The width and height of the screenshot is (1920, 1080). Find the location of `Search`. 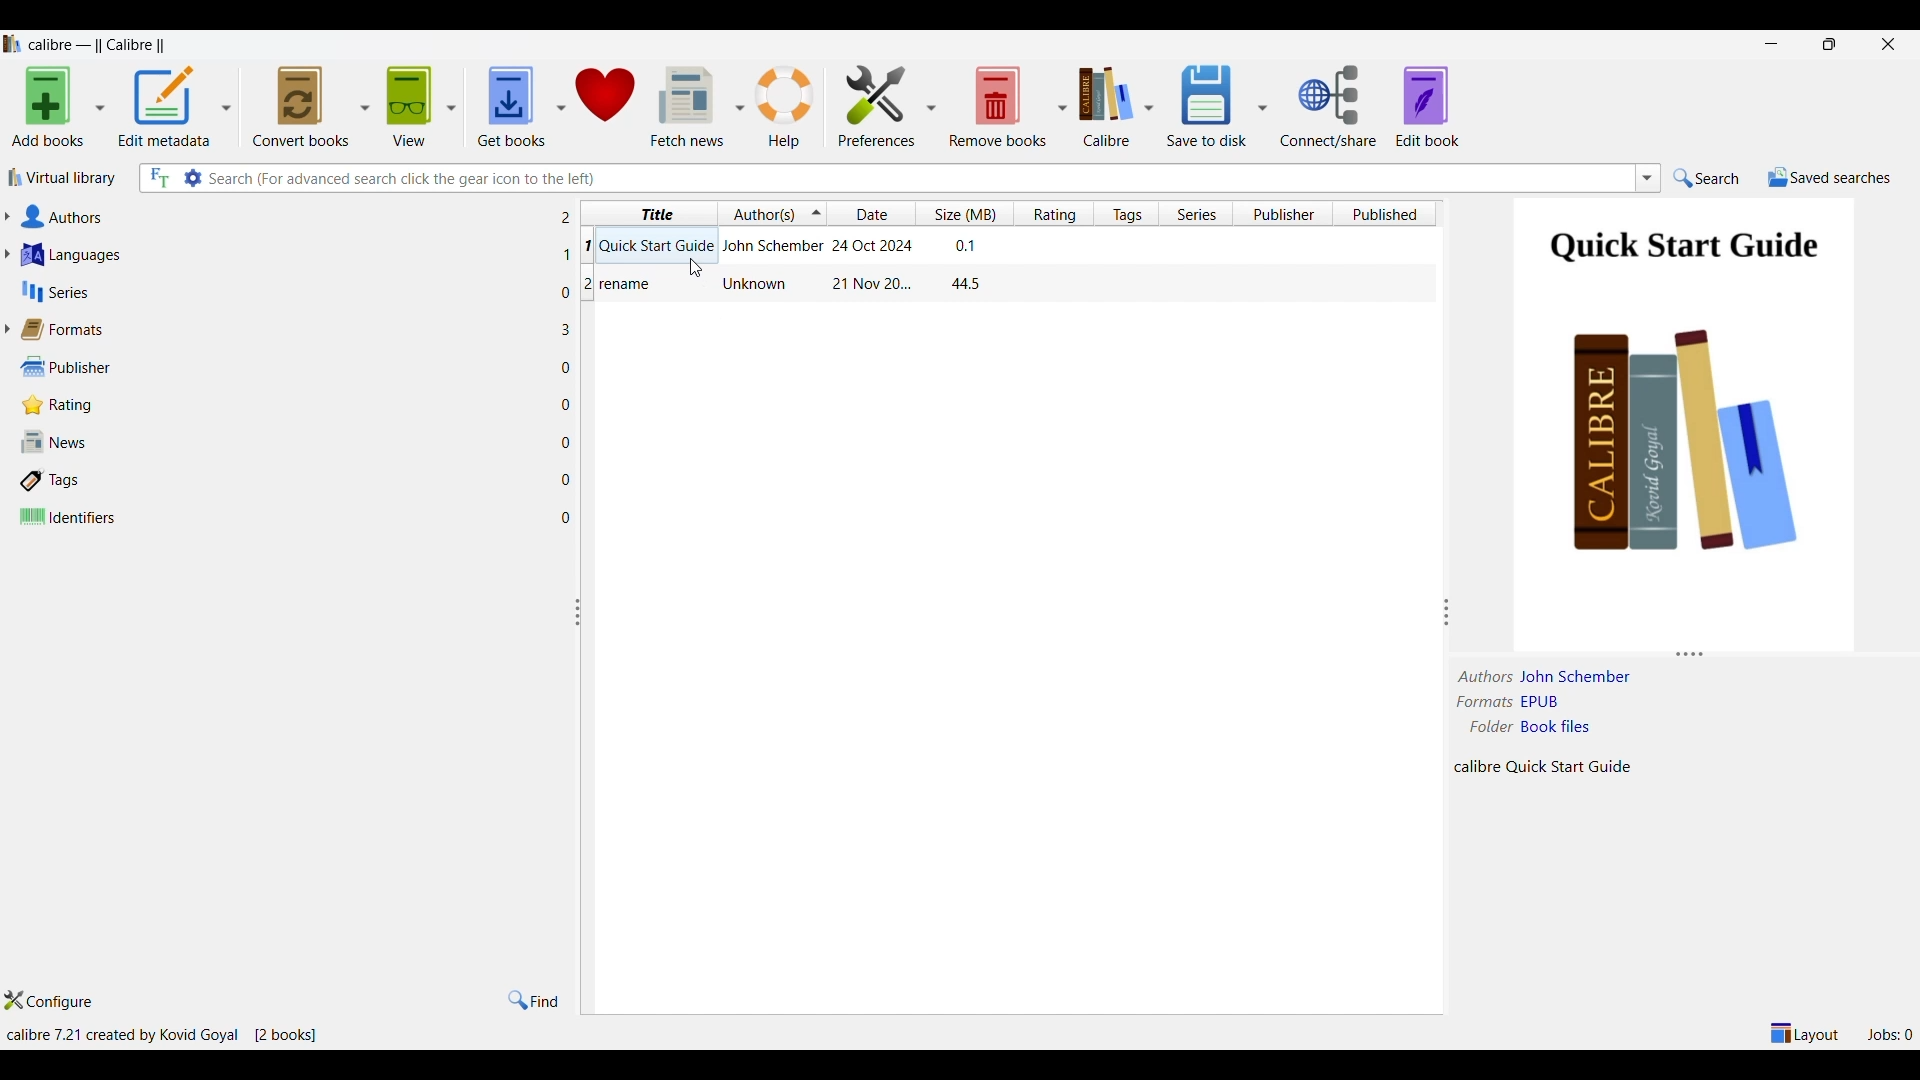

Search is located at coordinates (1707, 179).